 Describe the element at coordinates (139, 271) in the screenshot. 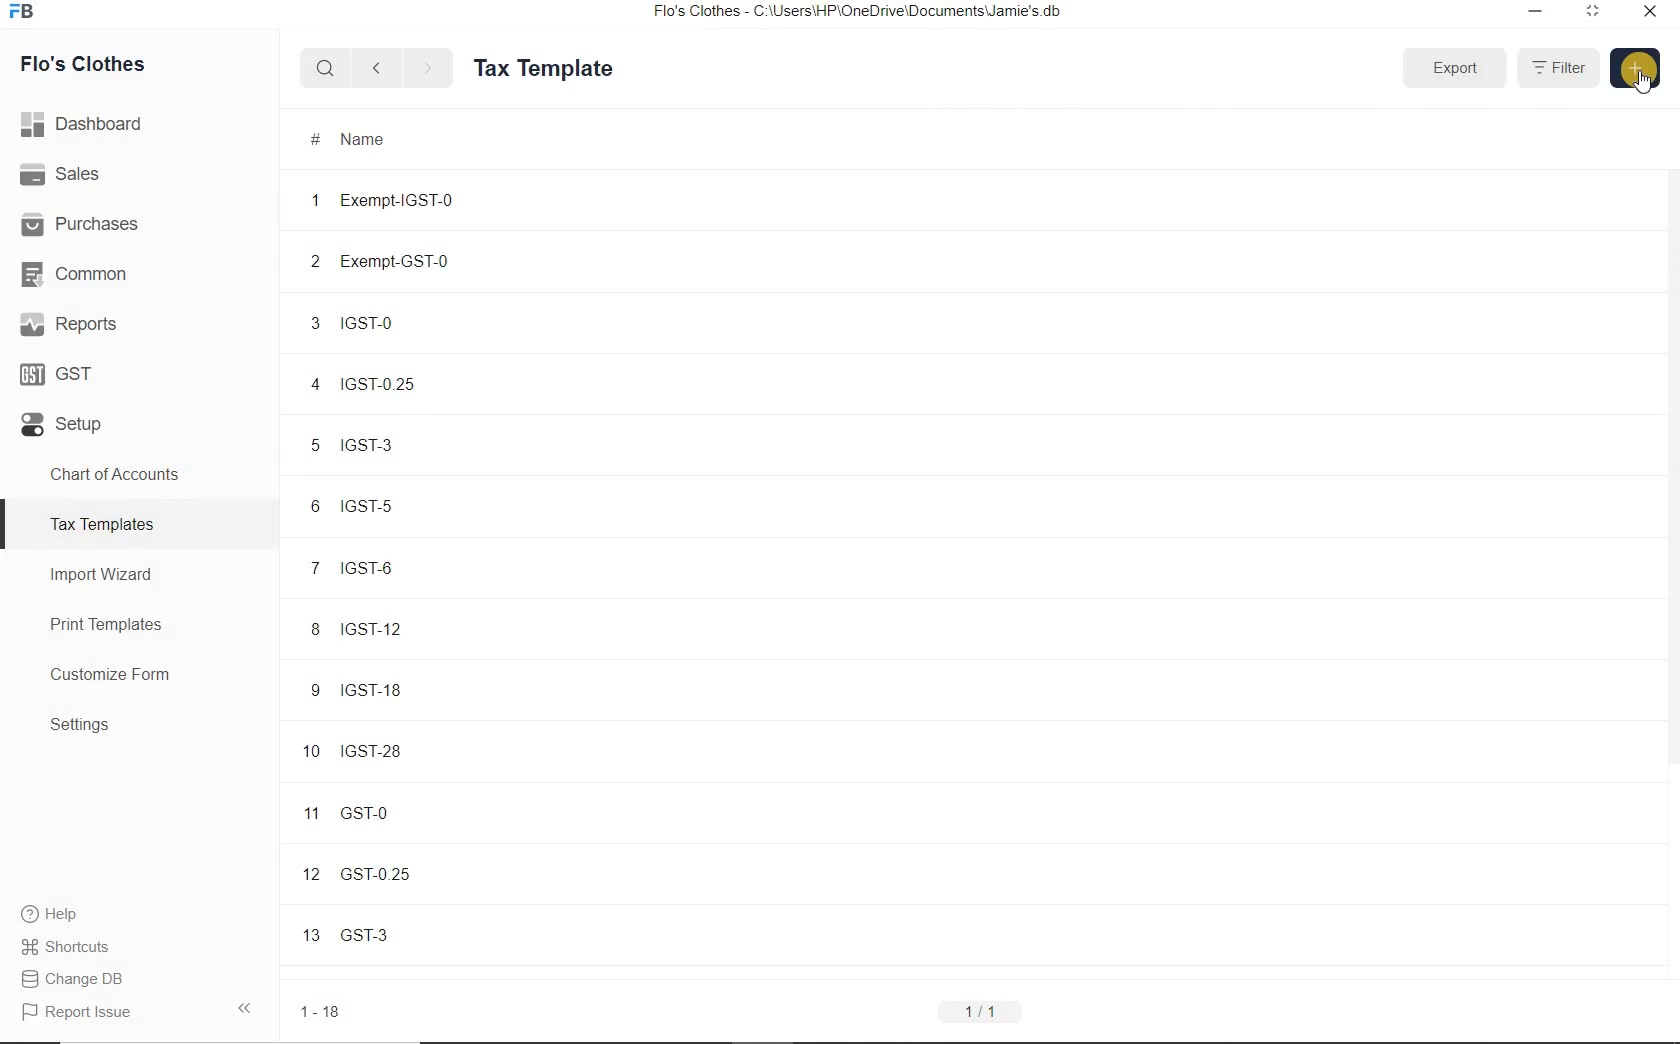

I see `Common` at that location.